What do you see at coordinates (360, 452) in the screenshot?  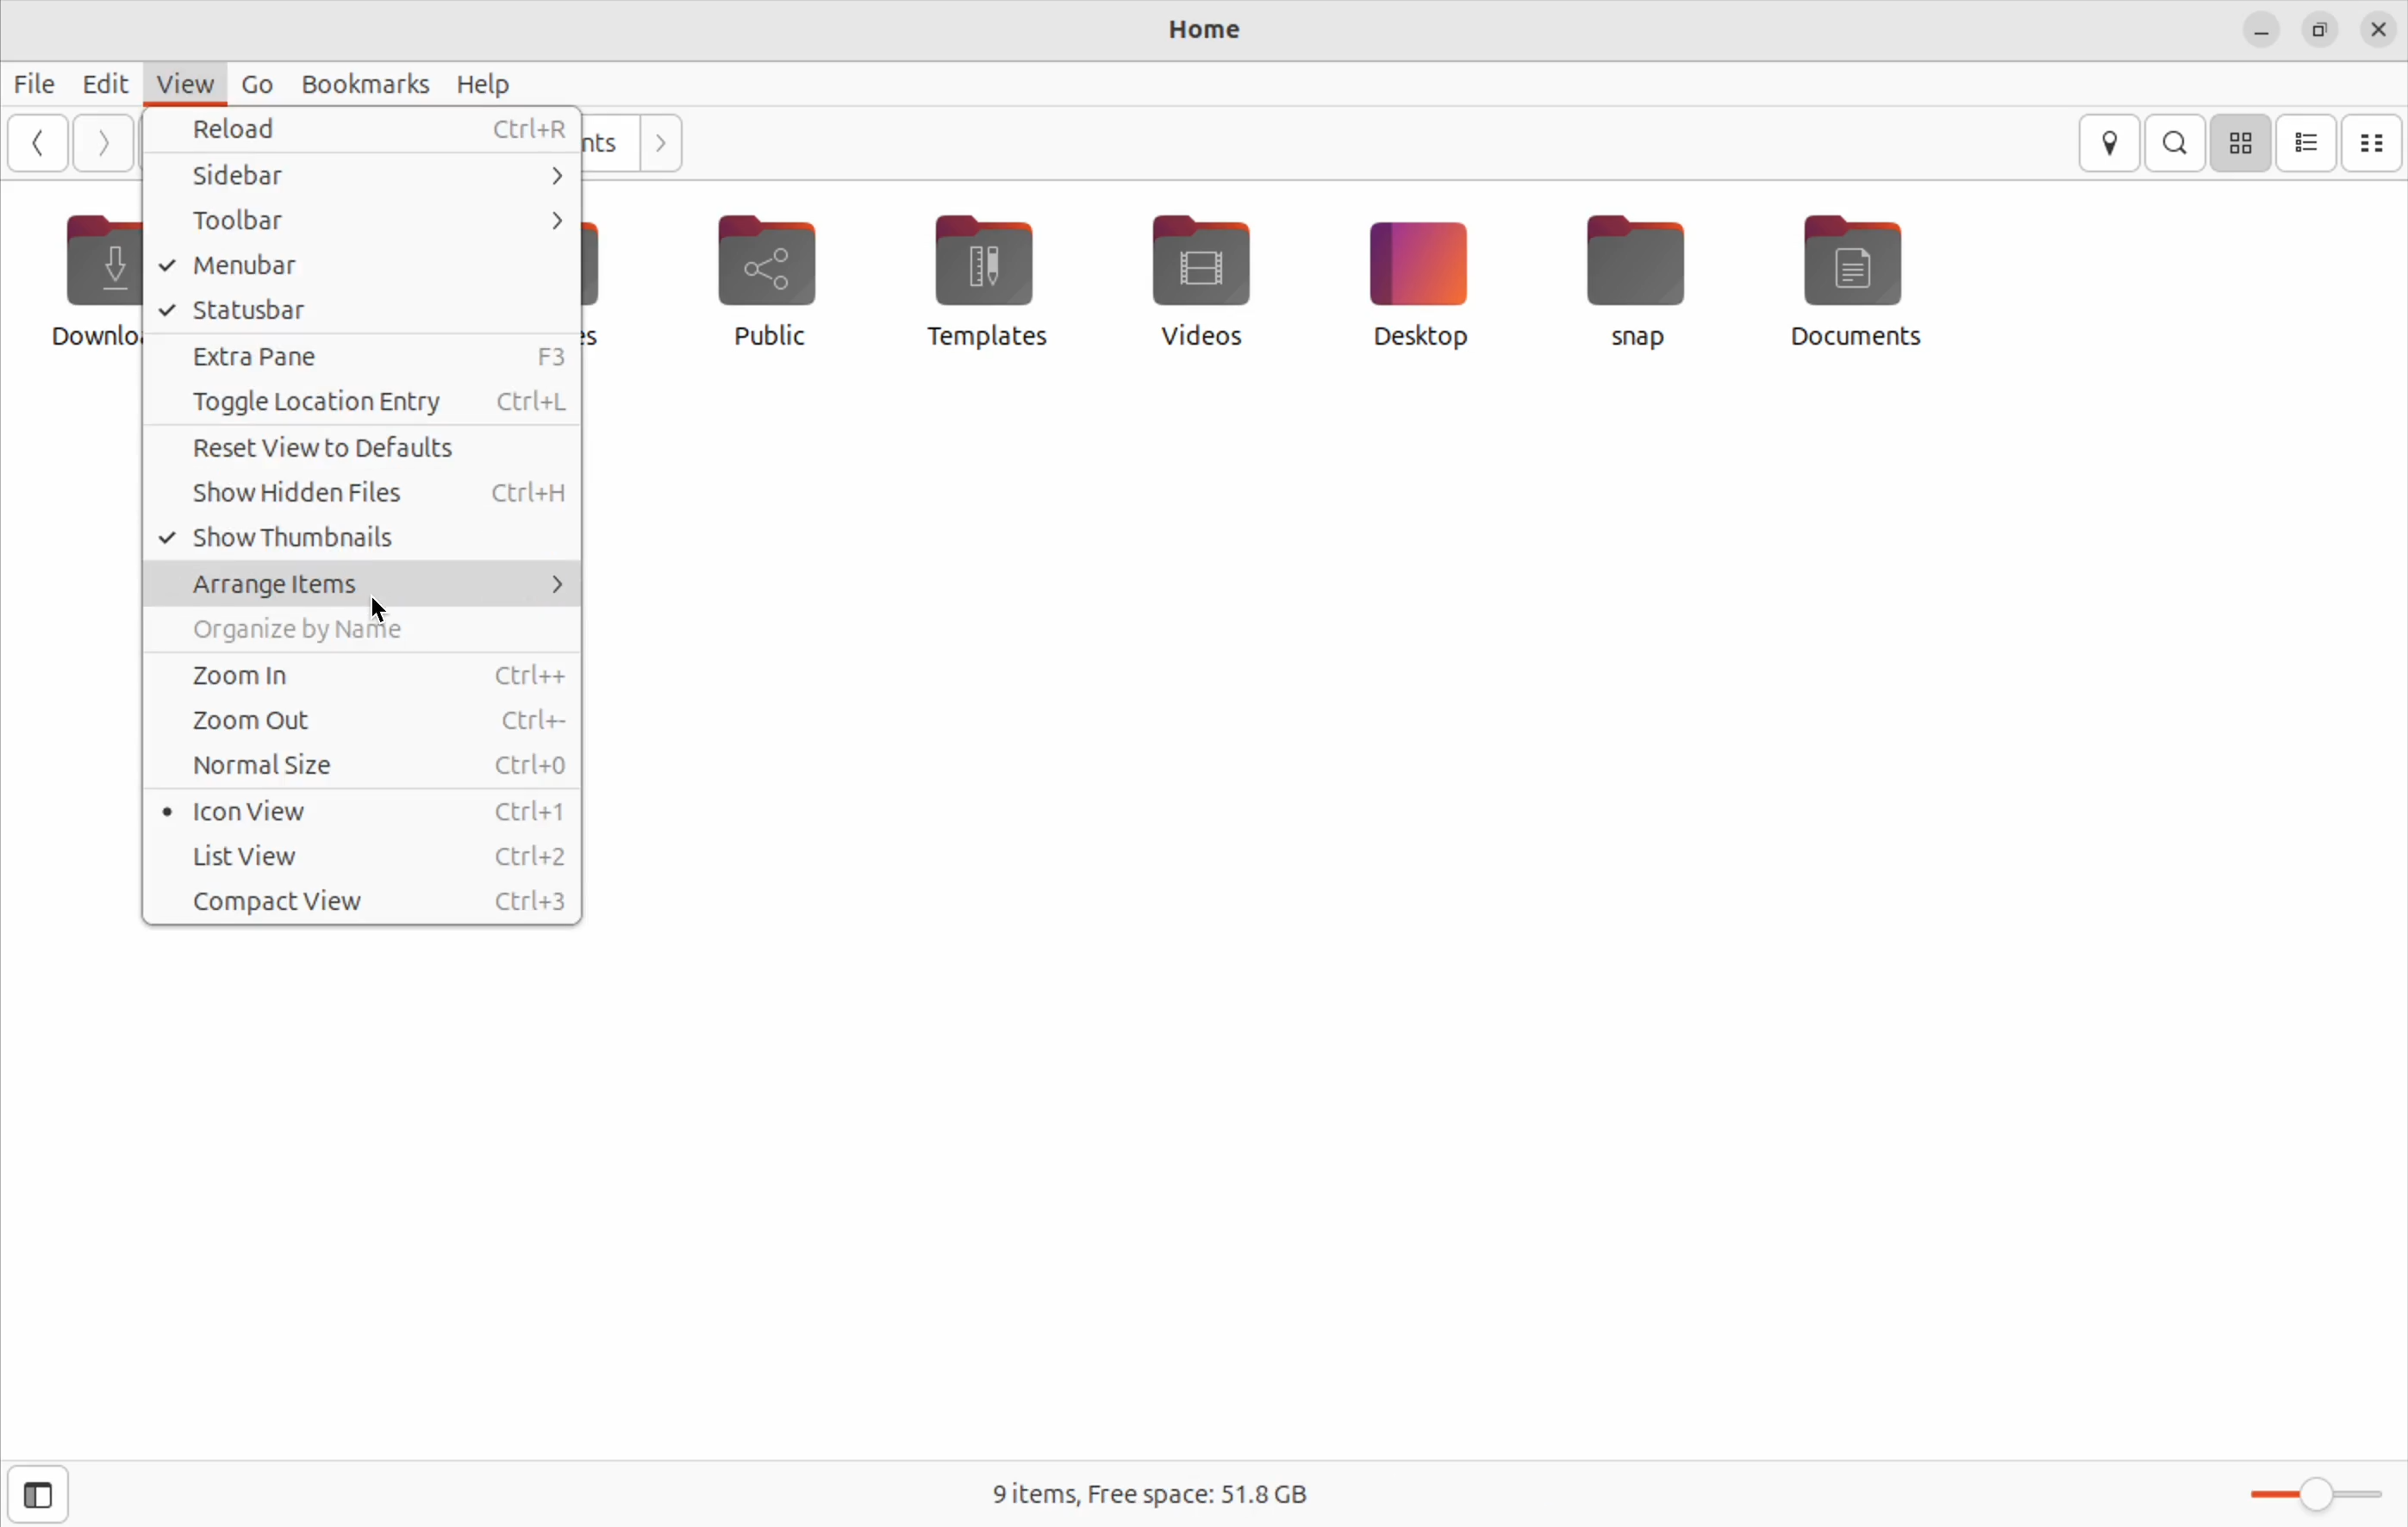 I see `reset view to default` at bounding box center [360, 452].